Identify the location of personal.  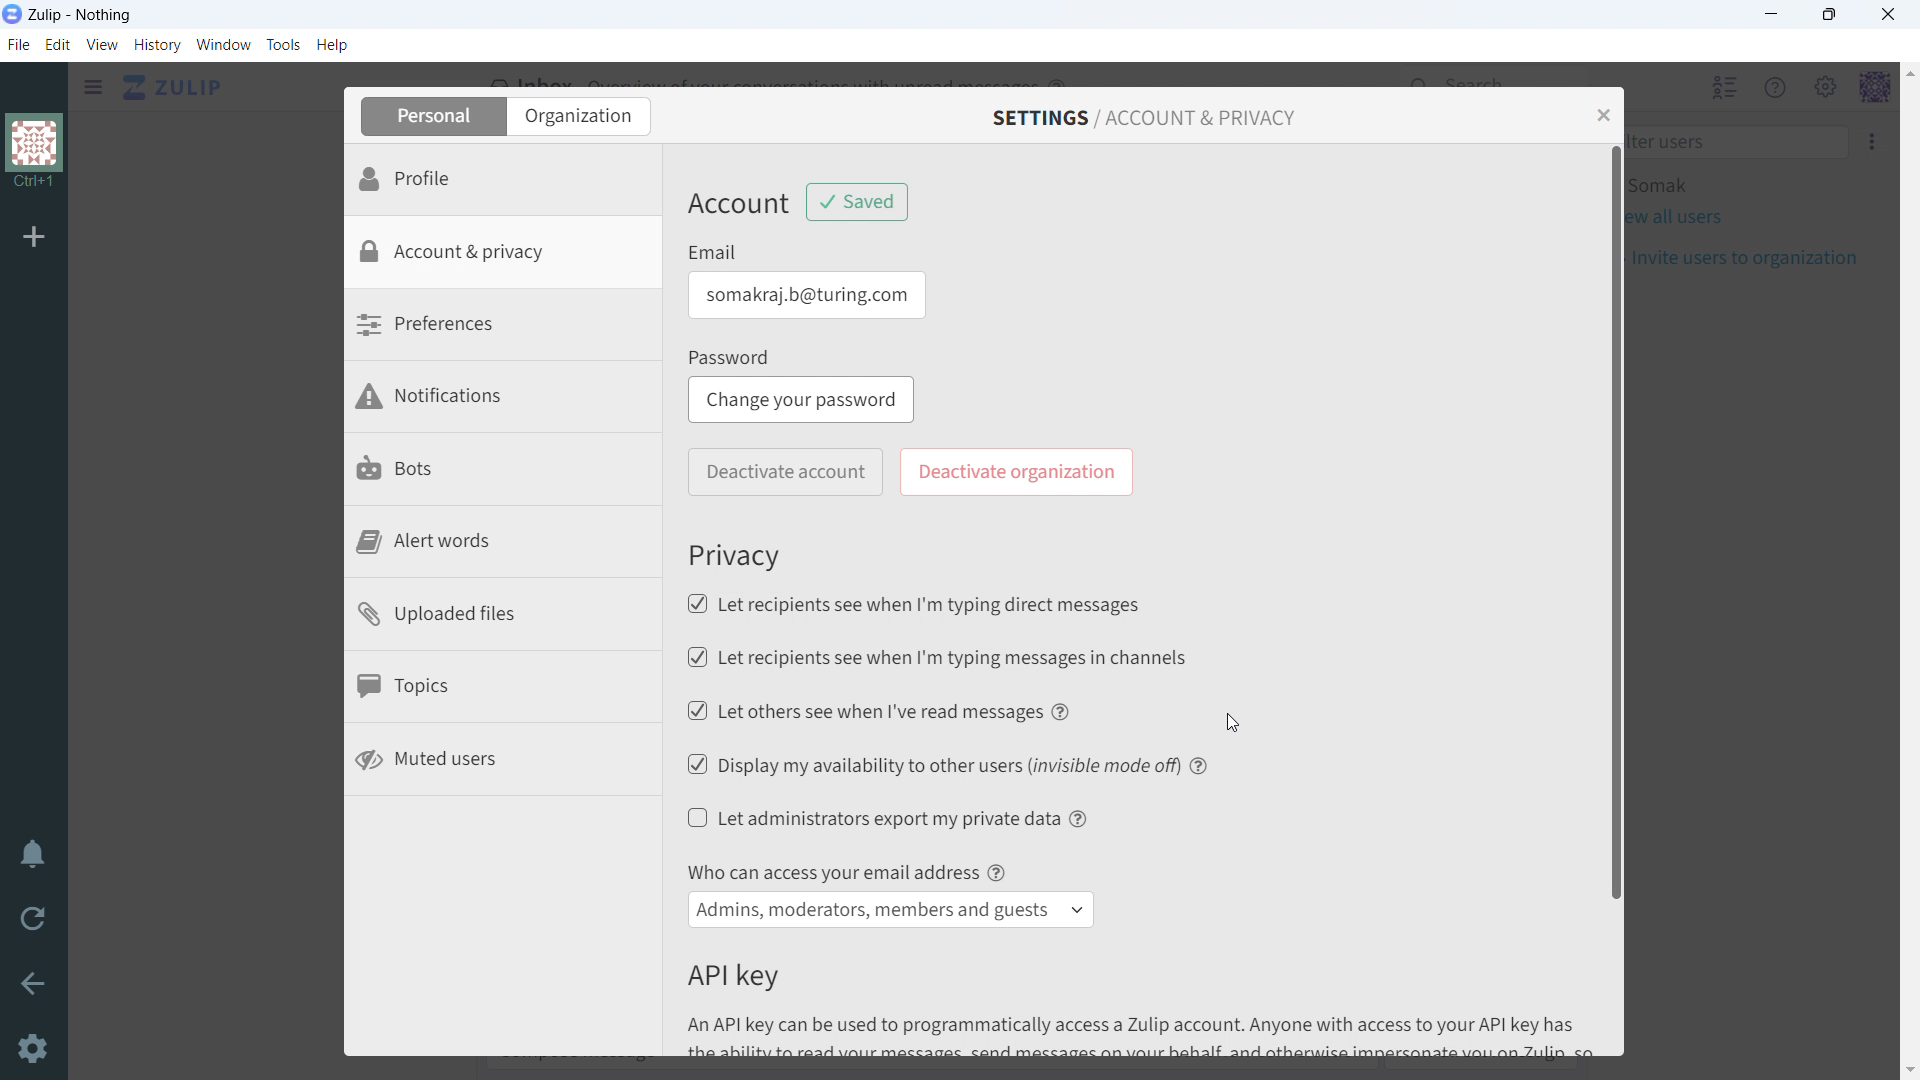
(434, 116).